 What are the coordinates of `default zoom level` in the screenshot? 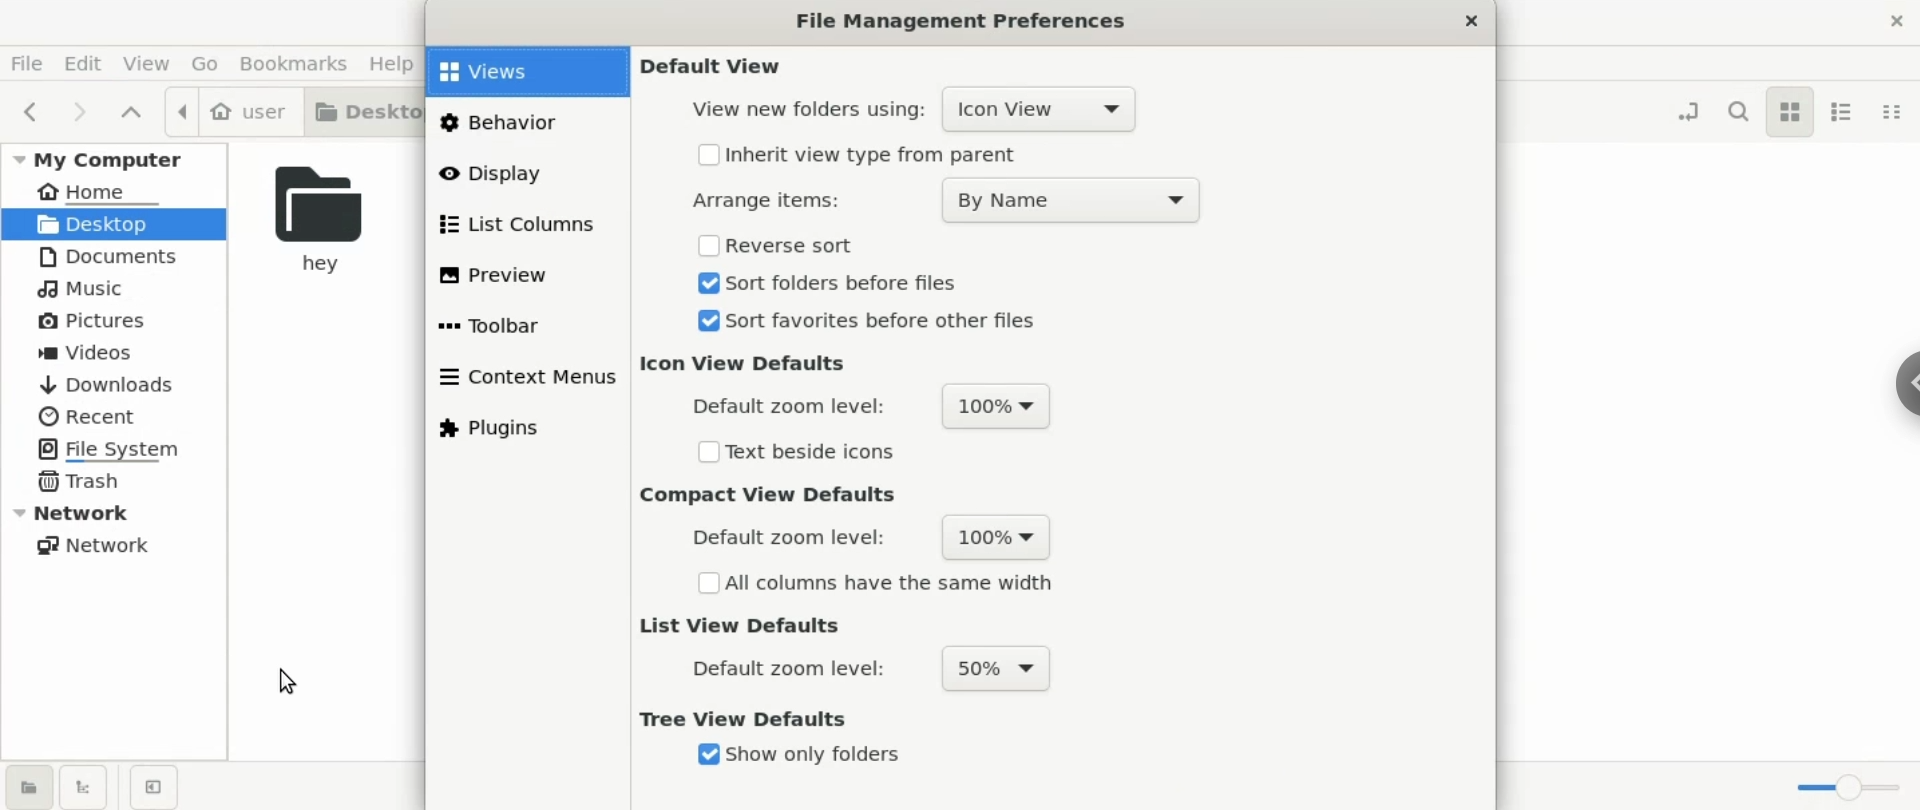 It's located at (791, 671).